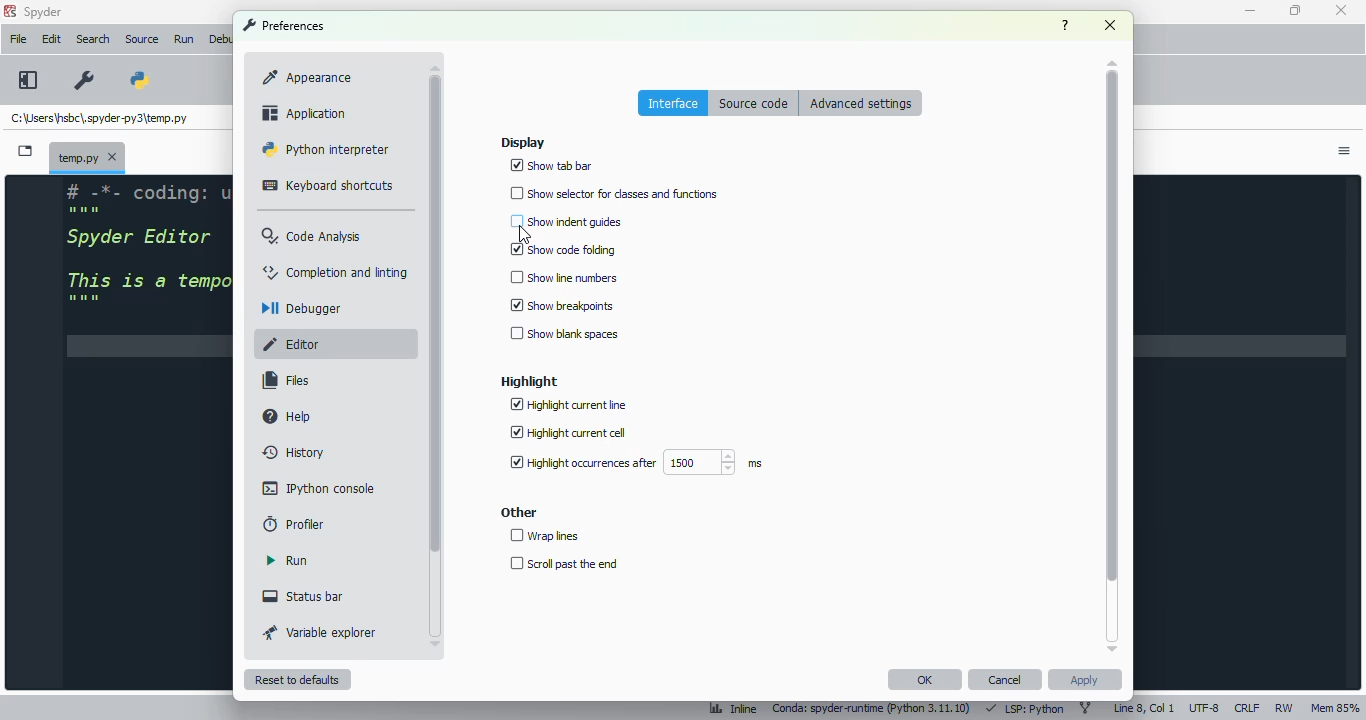  What do you see at coordinates (551, 166) in the screenshot?
I see `show tab bar` at bounding box center [551, 166].